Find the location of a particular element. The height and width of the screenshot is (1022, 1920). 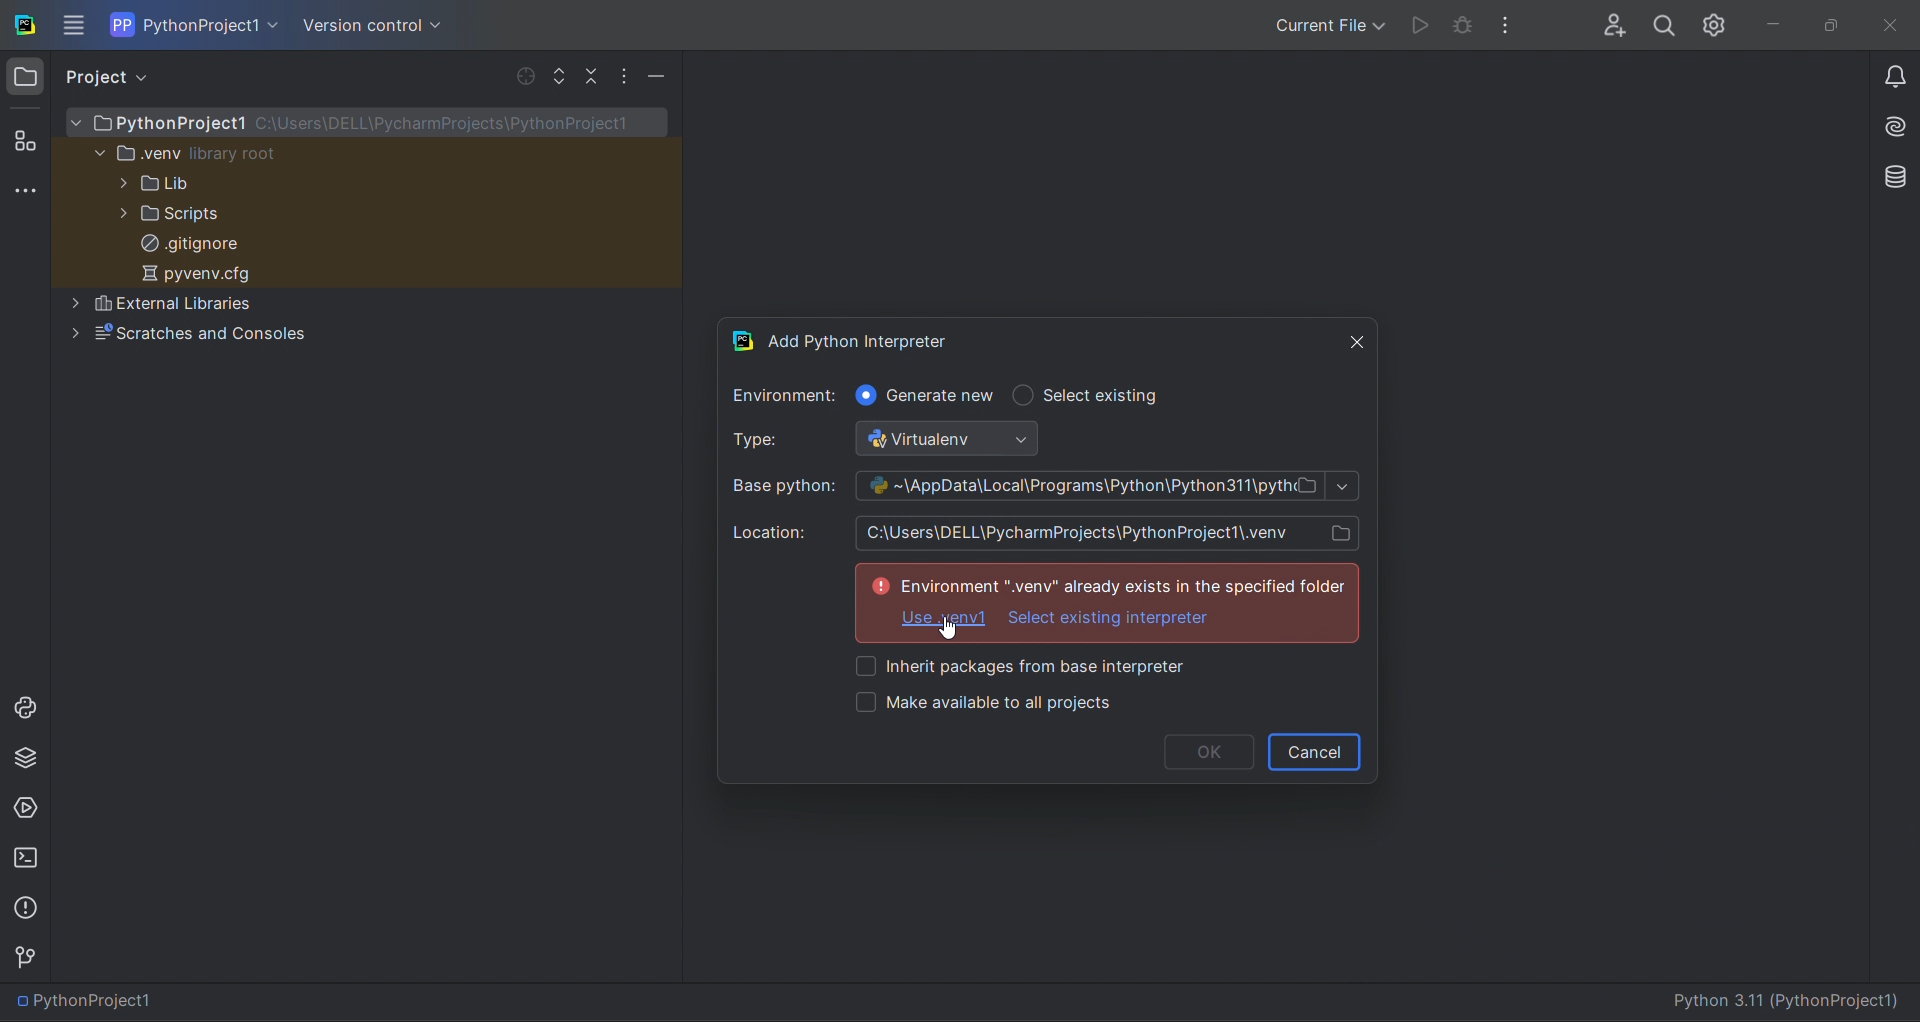

search is located at coordinates (1663, 22).